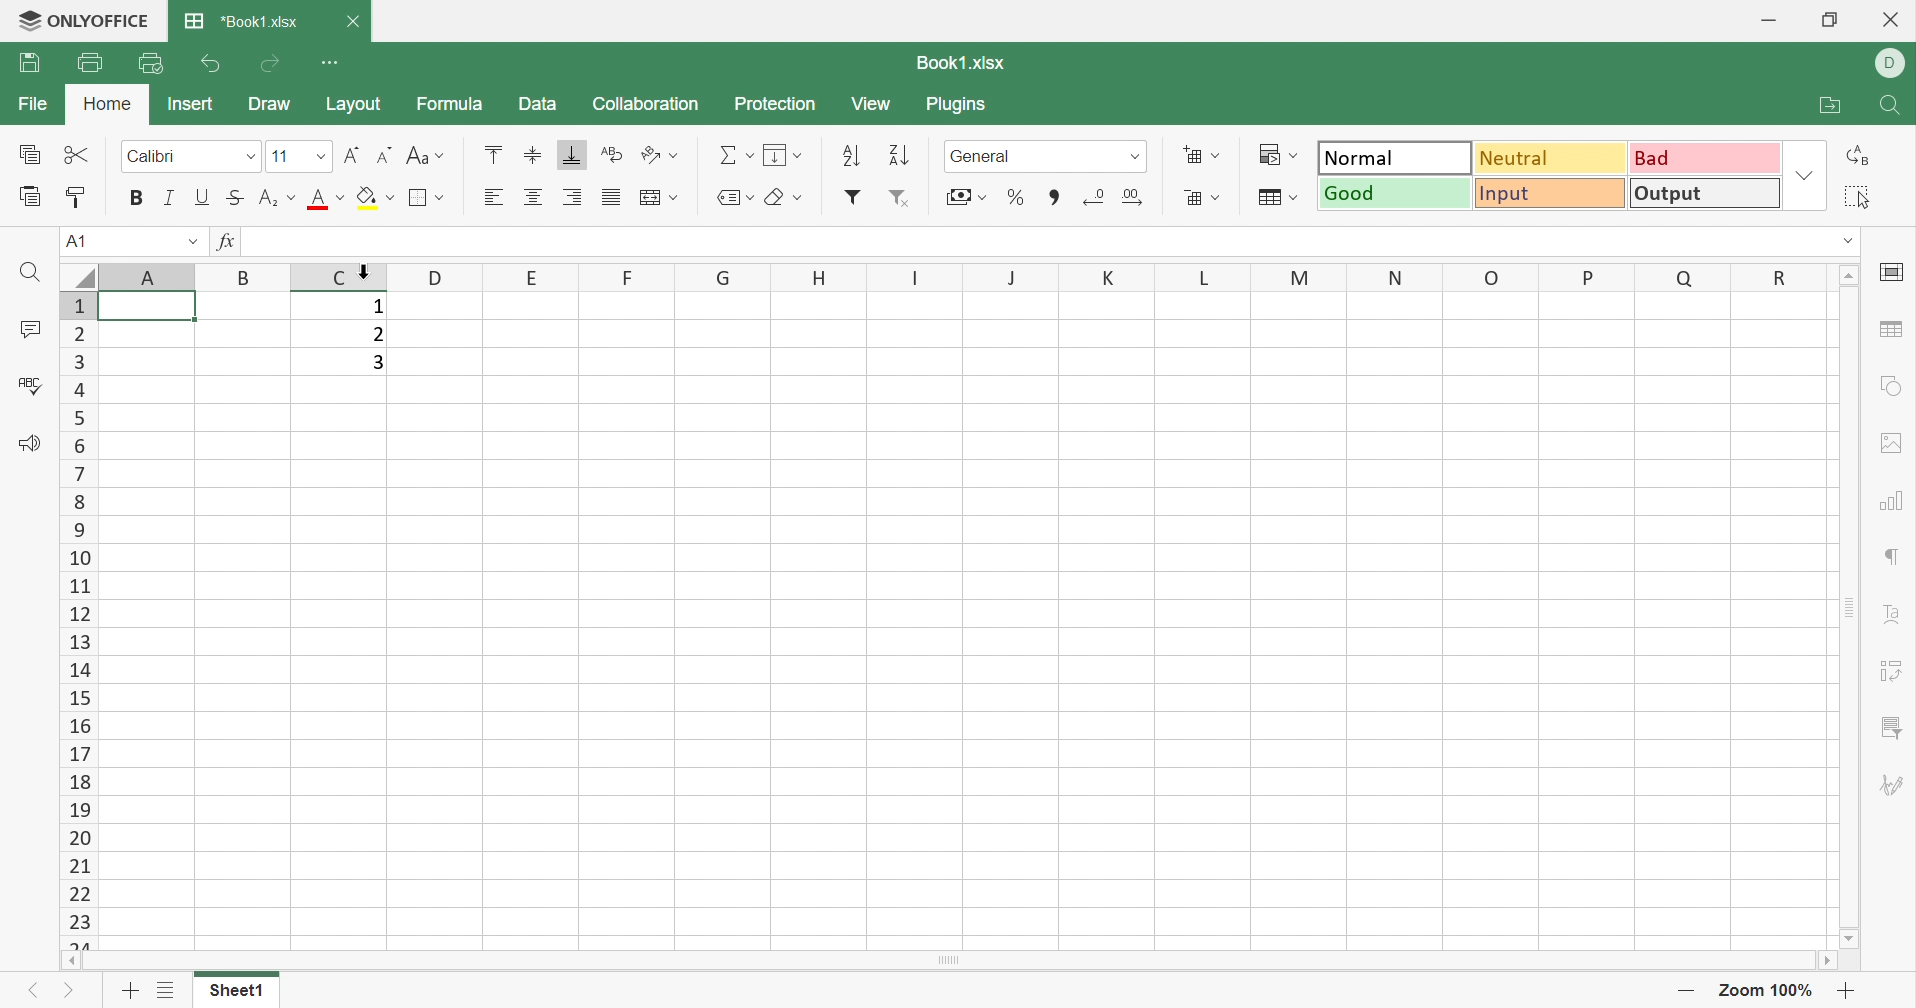  What do you see at coordinates (32, 442) in the screenshot?
I see `Feedback & Support` at bounding box center [32, 442].